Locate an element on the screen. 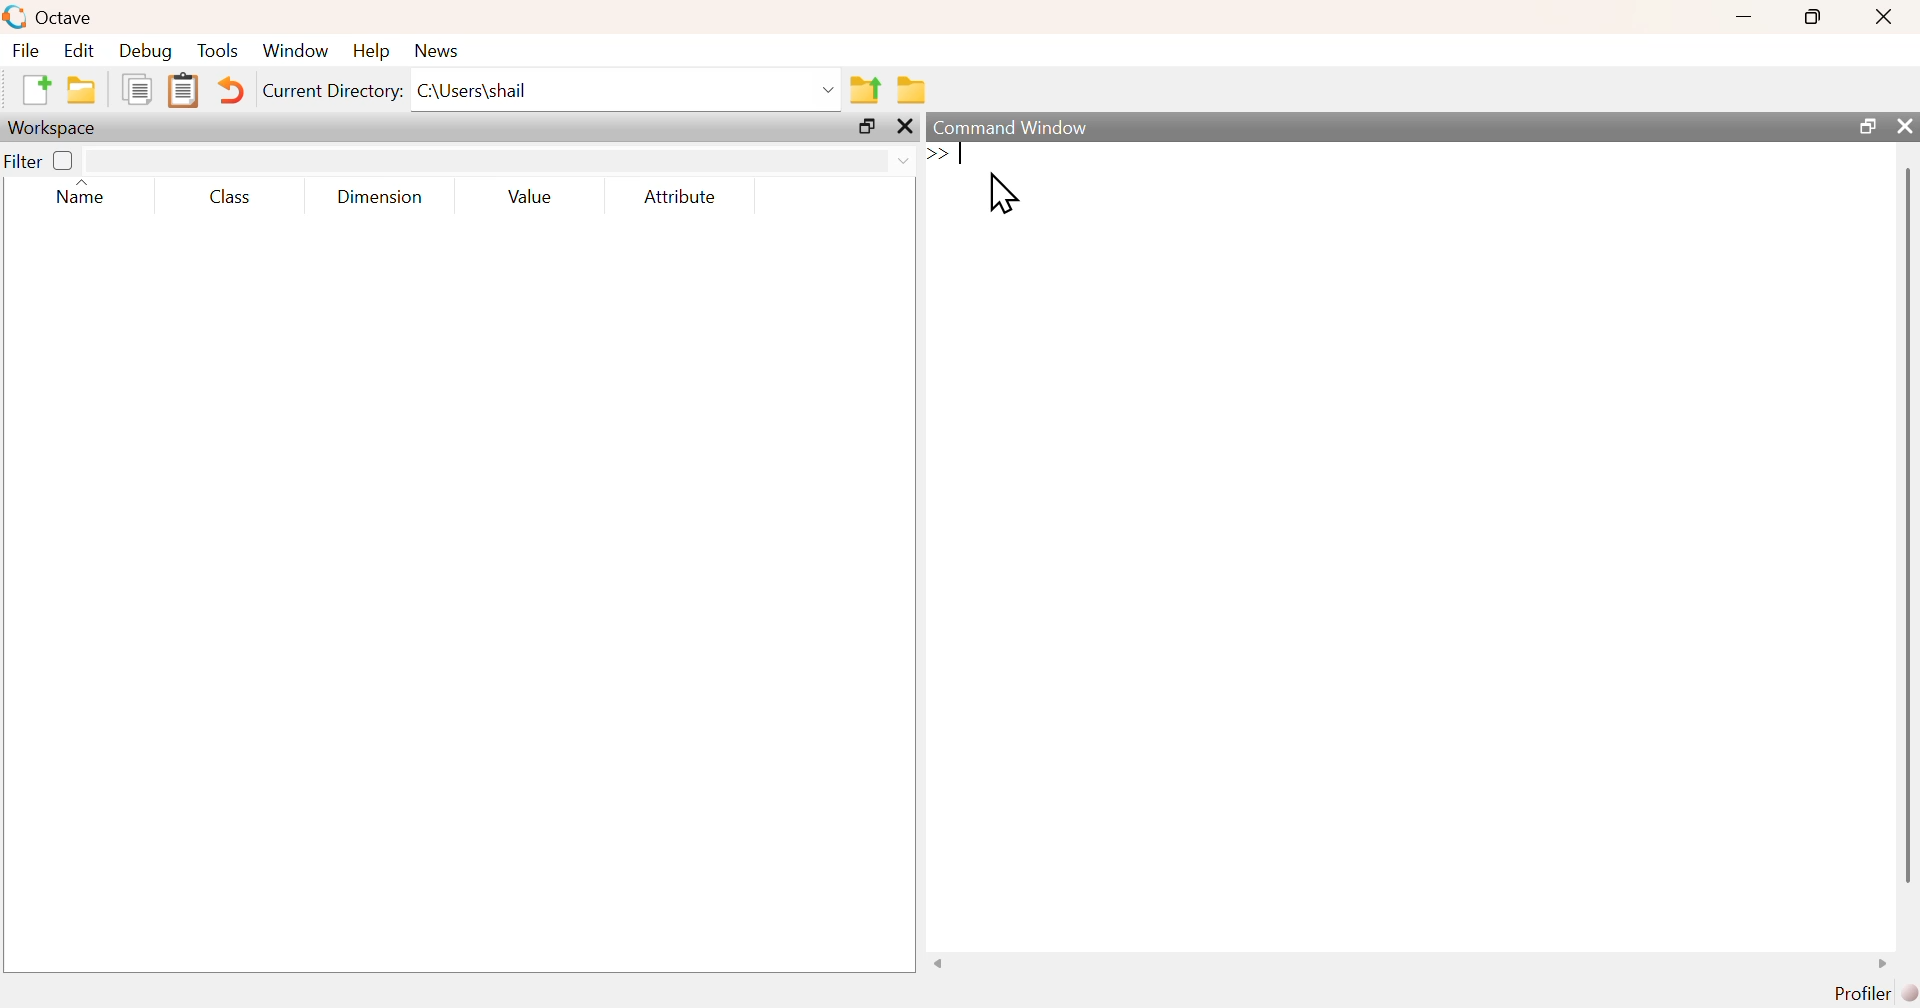 This screenshot has height=1008, width=1920. Duplicate is located at coordinates (139, 89).